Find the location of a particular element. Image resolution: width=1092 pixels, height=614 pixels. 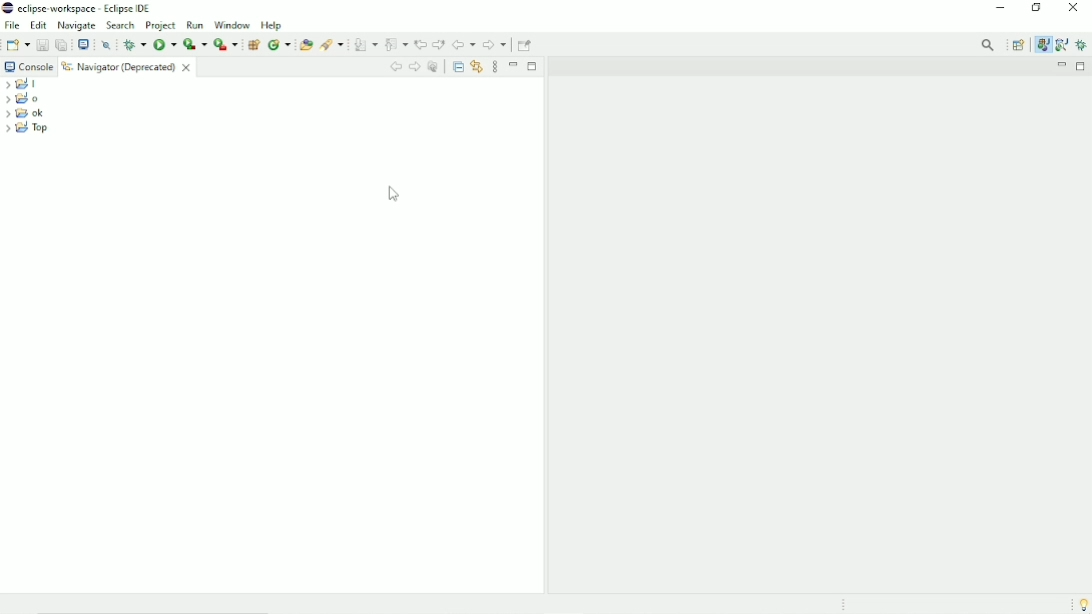

Coverage is located at coordinates (194, 44).